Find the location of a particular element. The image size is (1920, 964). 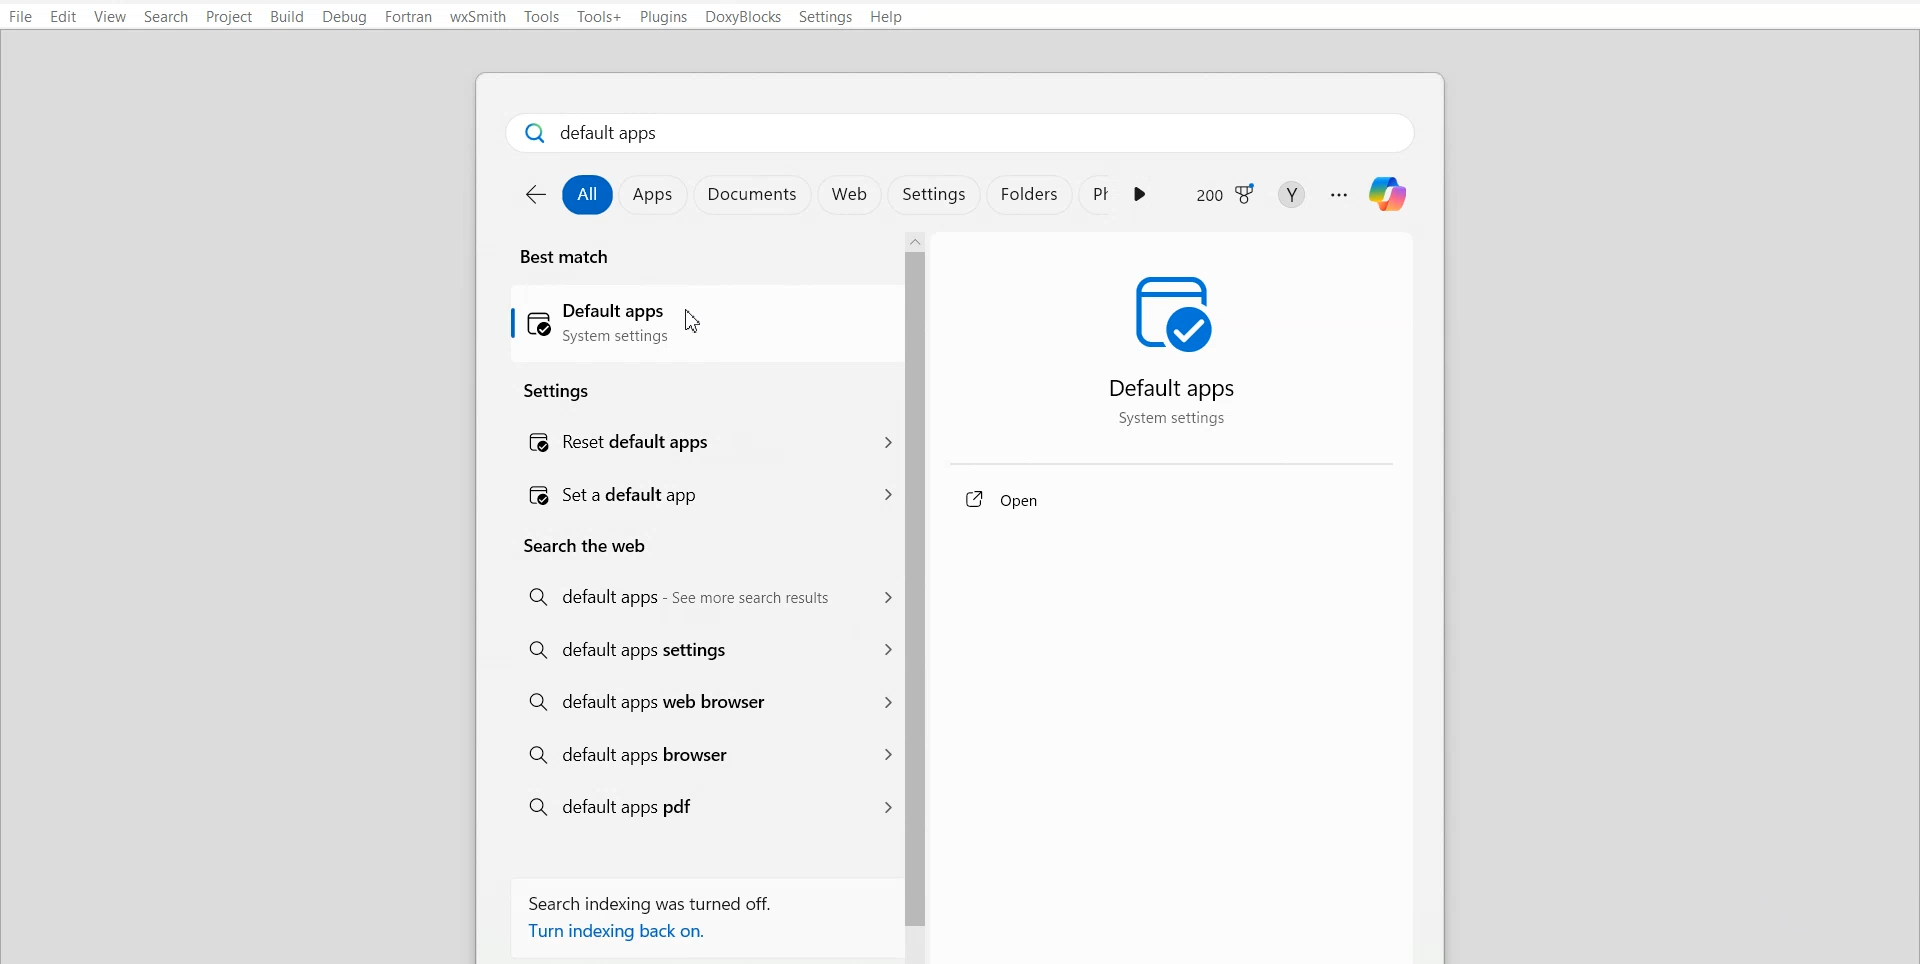

Text is located at coordinates (649, 915).